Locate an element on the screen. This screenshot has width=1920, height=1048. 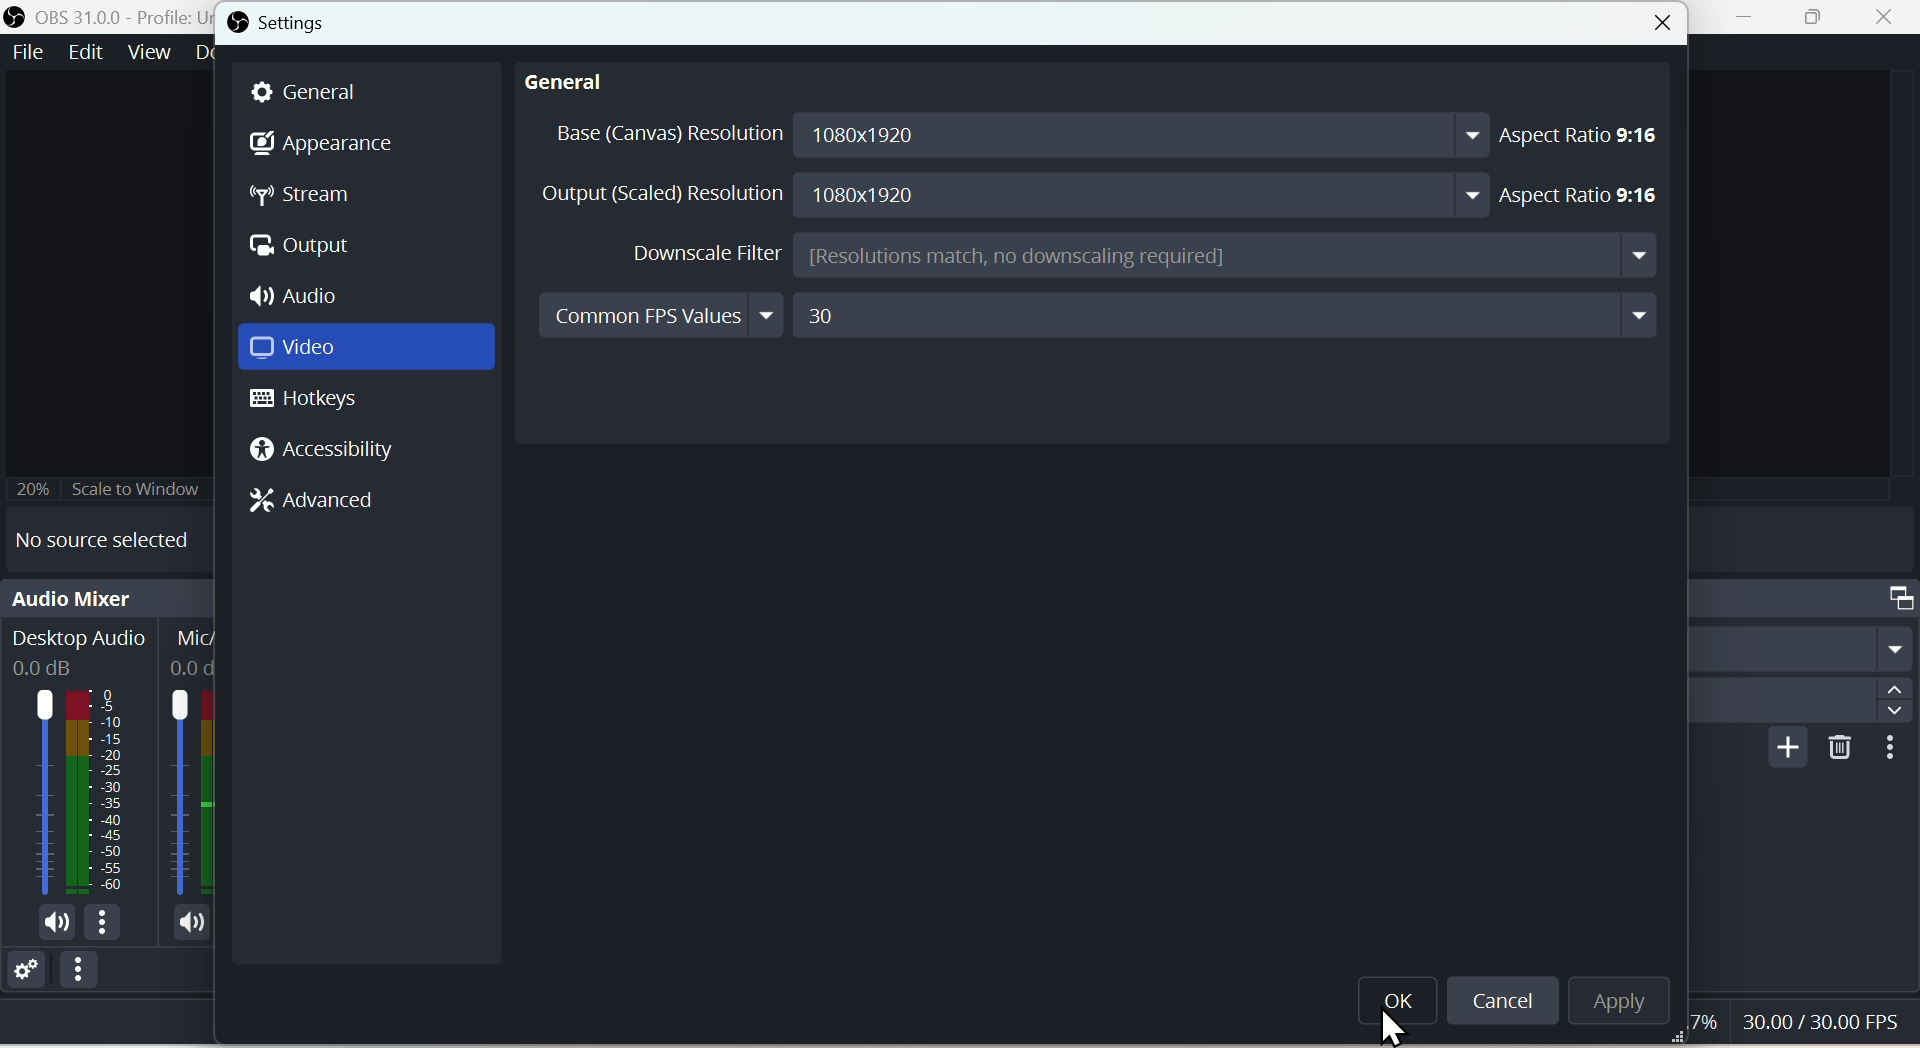
Cursor is located at coordinates (1397, 1027).